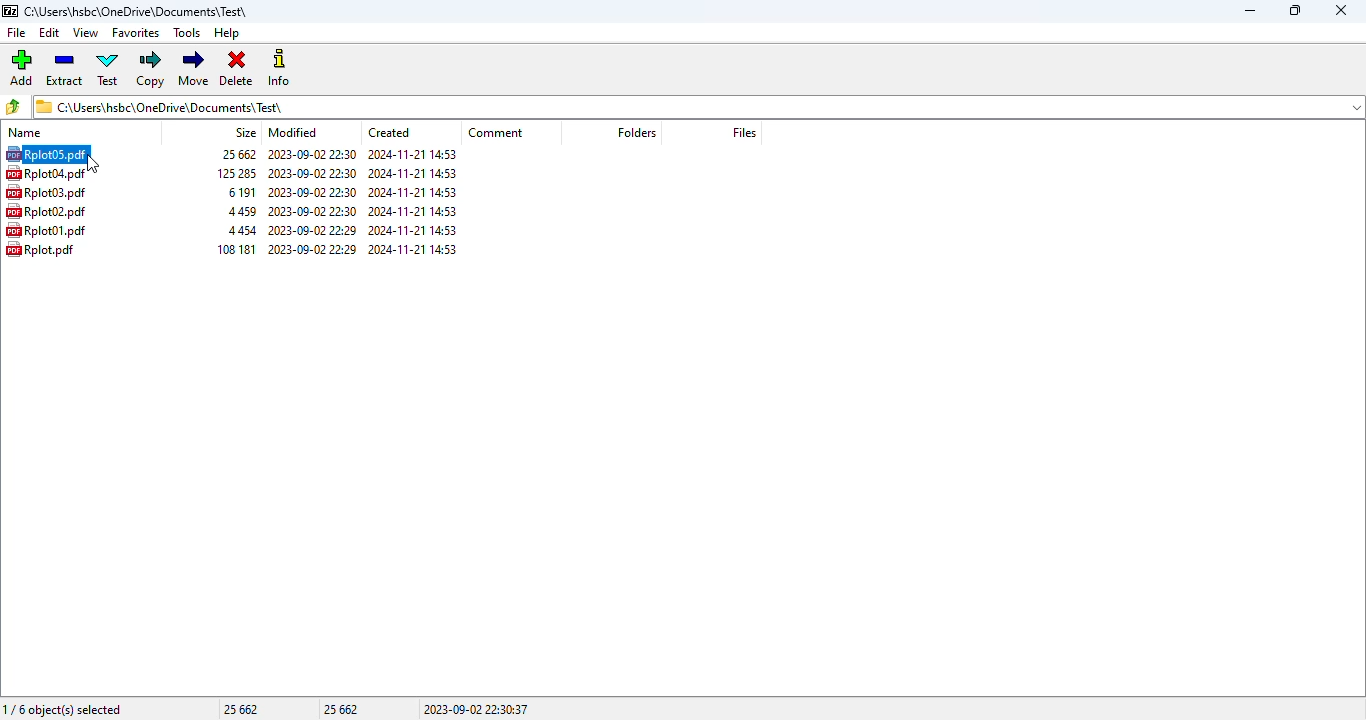  What do you see at coordinates (636, 133) in the screenshot?
I see `folders` at bounding box center [636, 133].